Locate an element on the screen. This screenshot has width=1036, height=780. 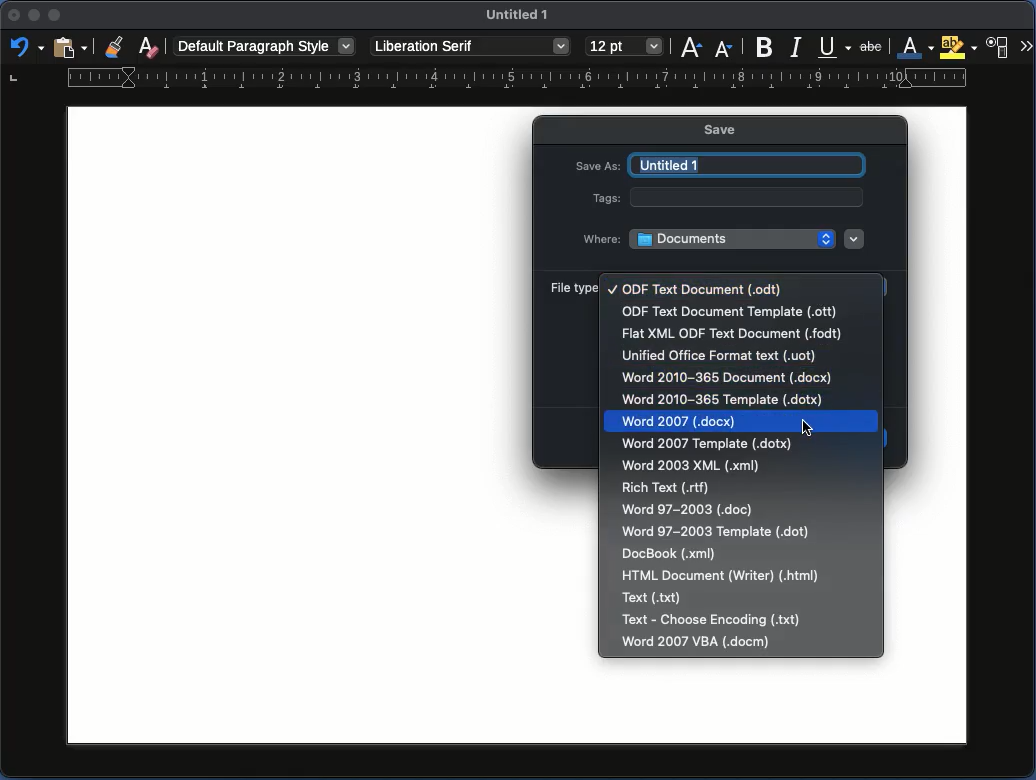
Clone formatting is located at coordinates (117, 47).